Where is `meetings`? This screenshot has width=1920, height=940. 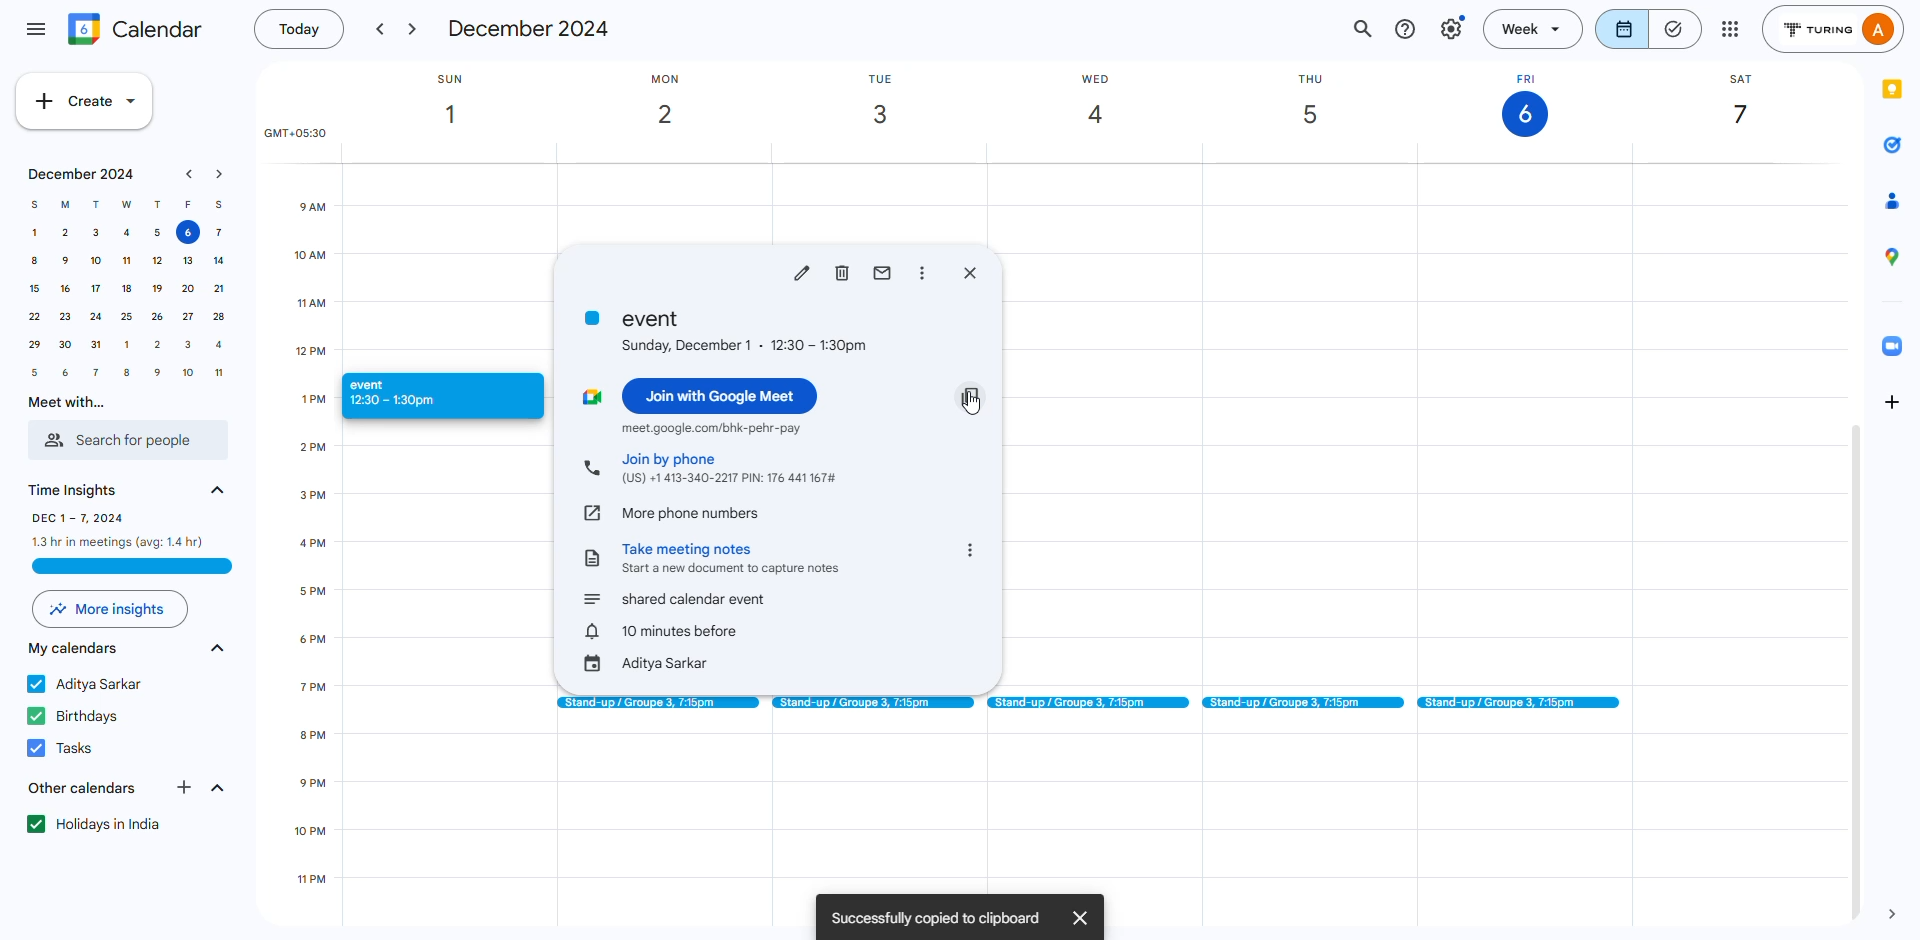
meetings is located at coordinates (1087, 704).